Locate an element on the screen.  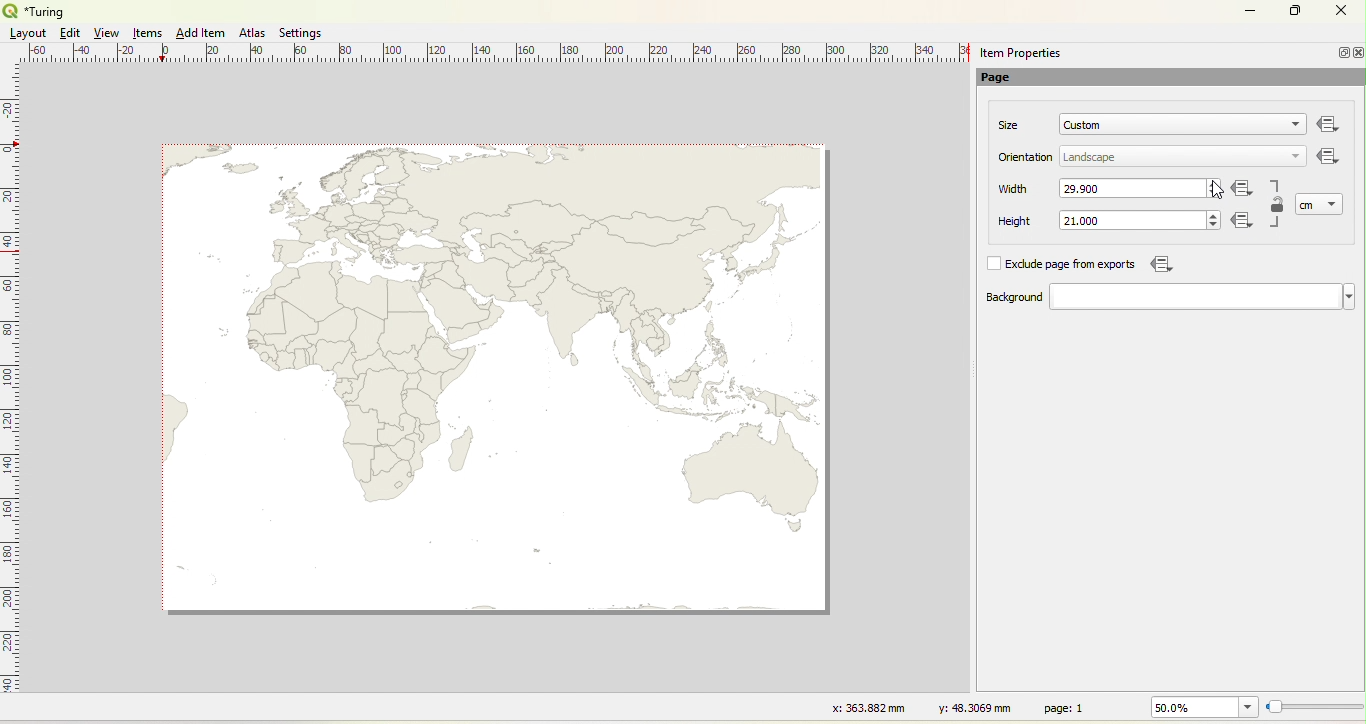
increase is located at coordinates (1215, 182).